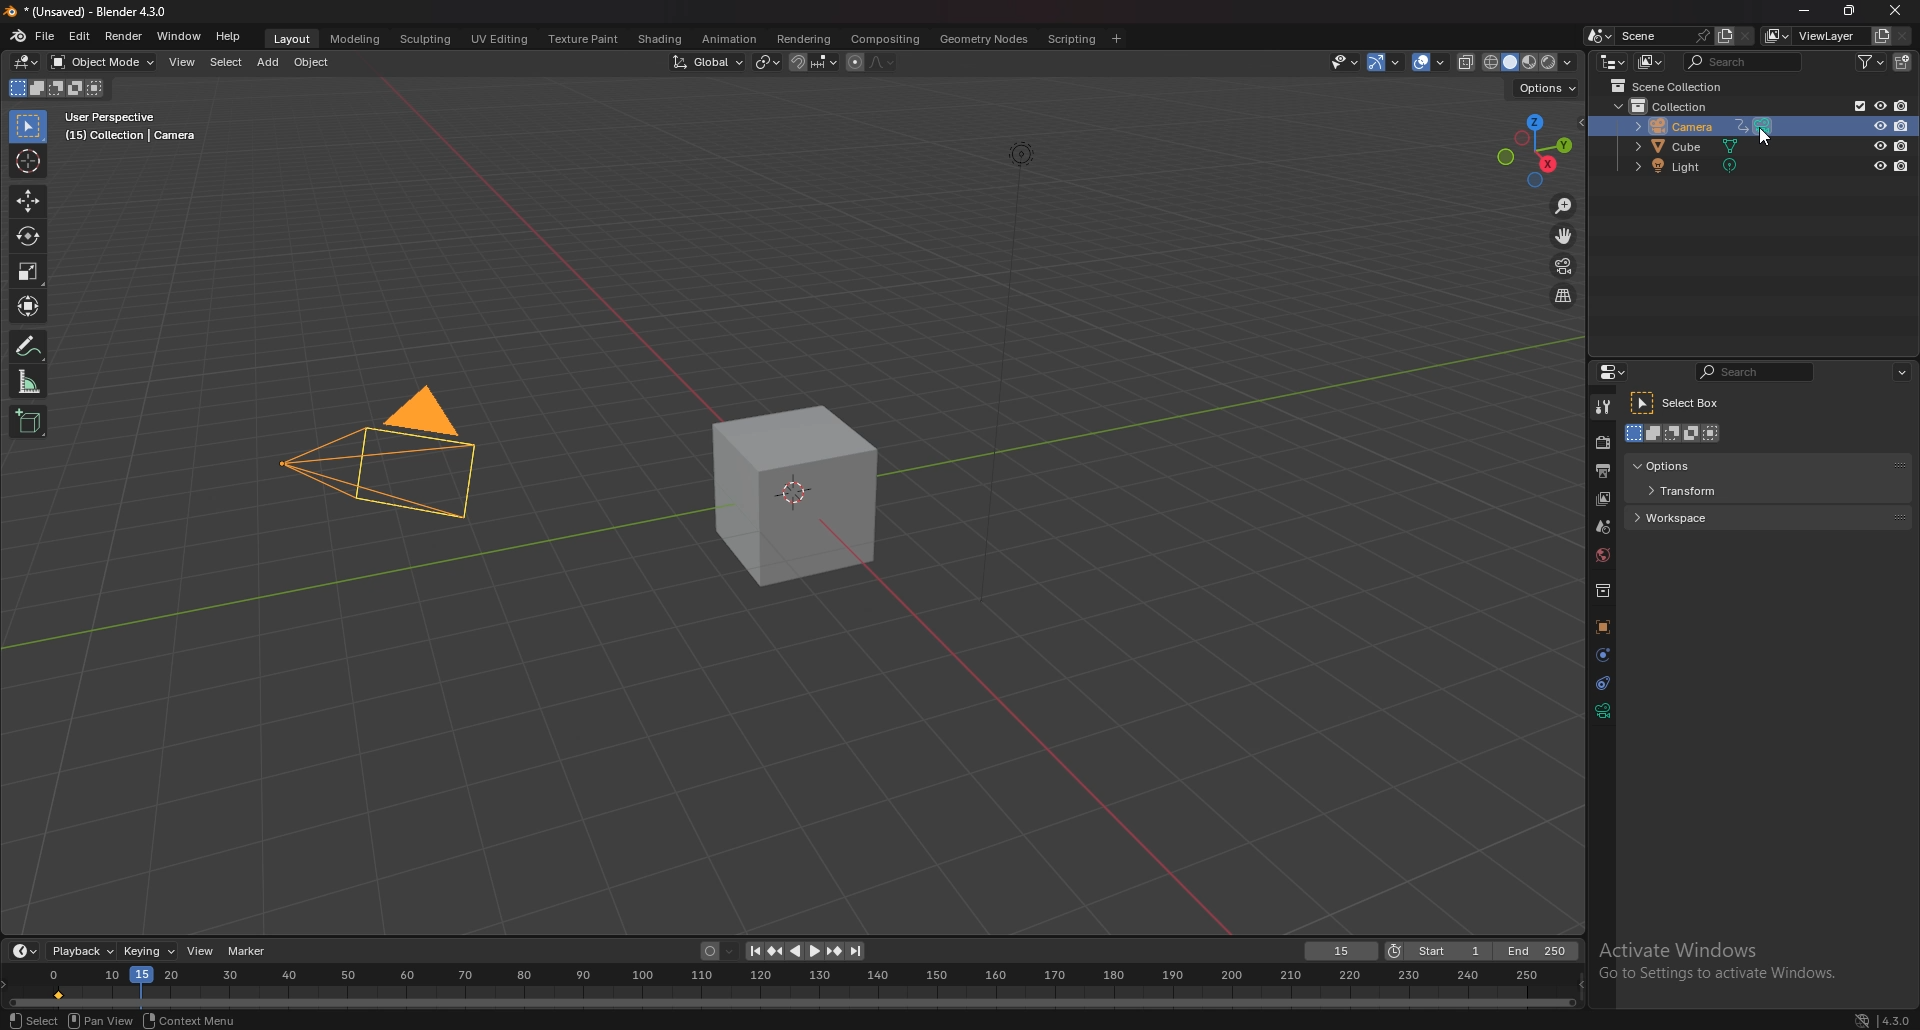 Image resolution: width=1920 pixels, height=1030 pixels. Describe the element at coordinates (792, 496) in the screenshot. I see `cube` at that location.